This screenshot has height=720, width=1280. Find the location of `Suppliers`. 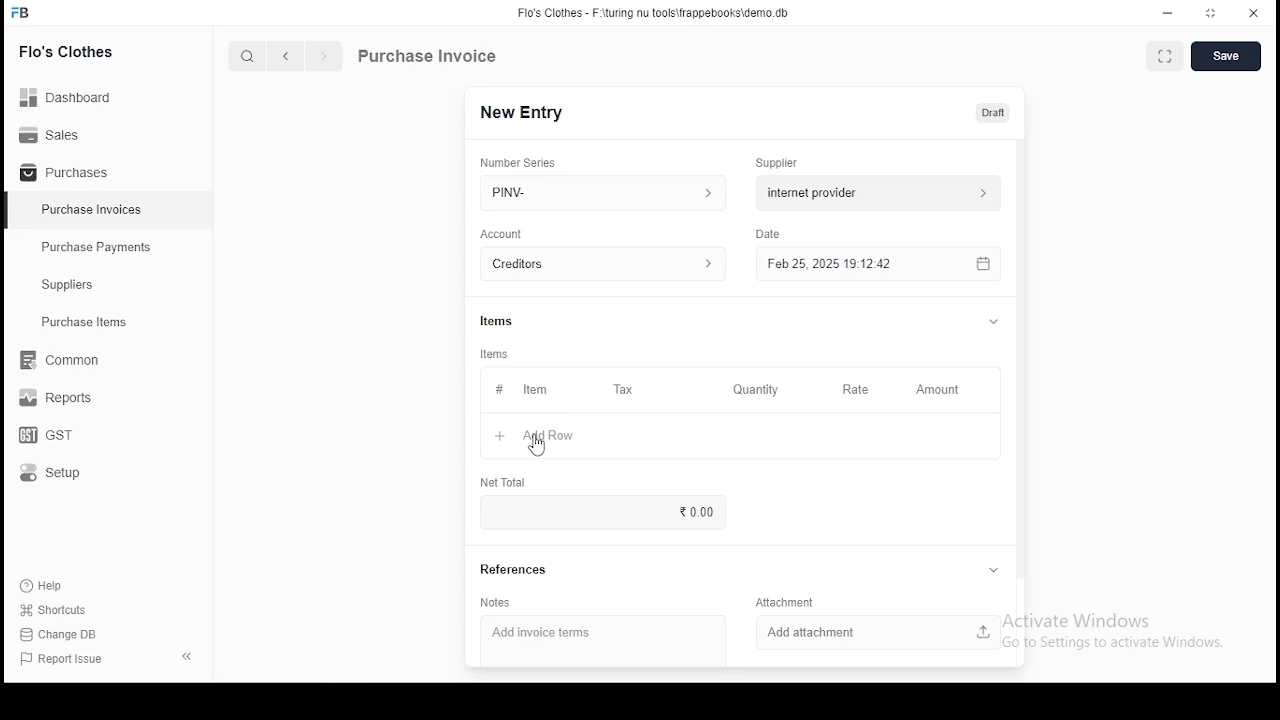

Suppliers is located at coordinates (72, 285).